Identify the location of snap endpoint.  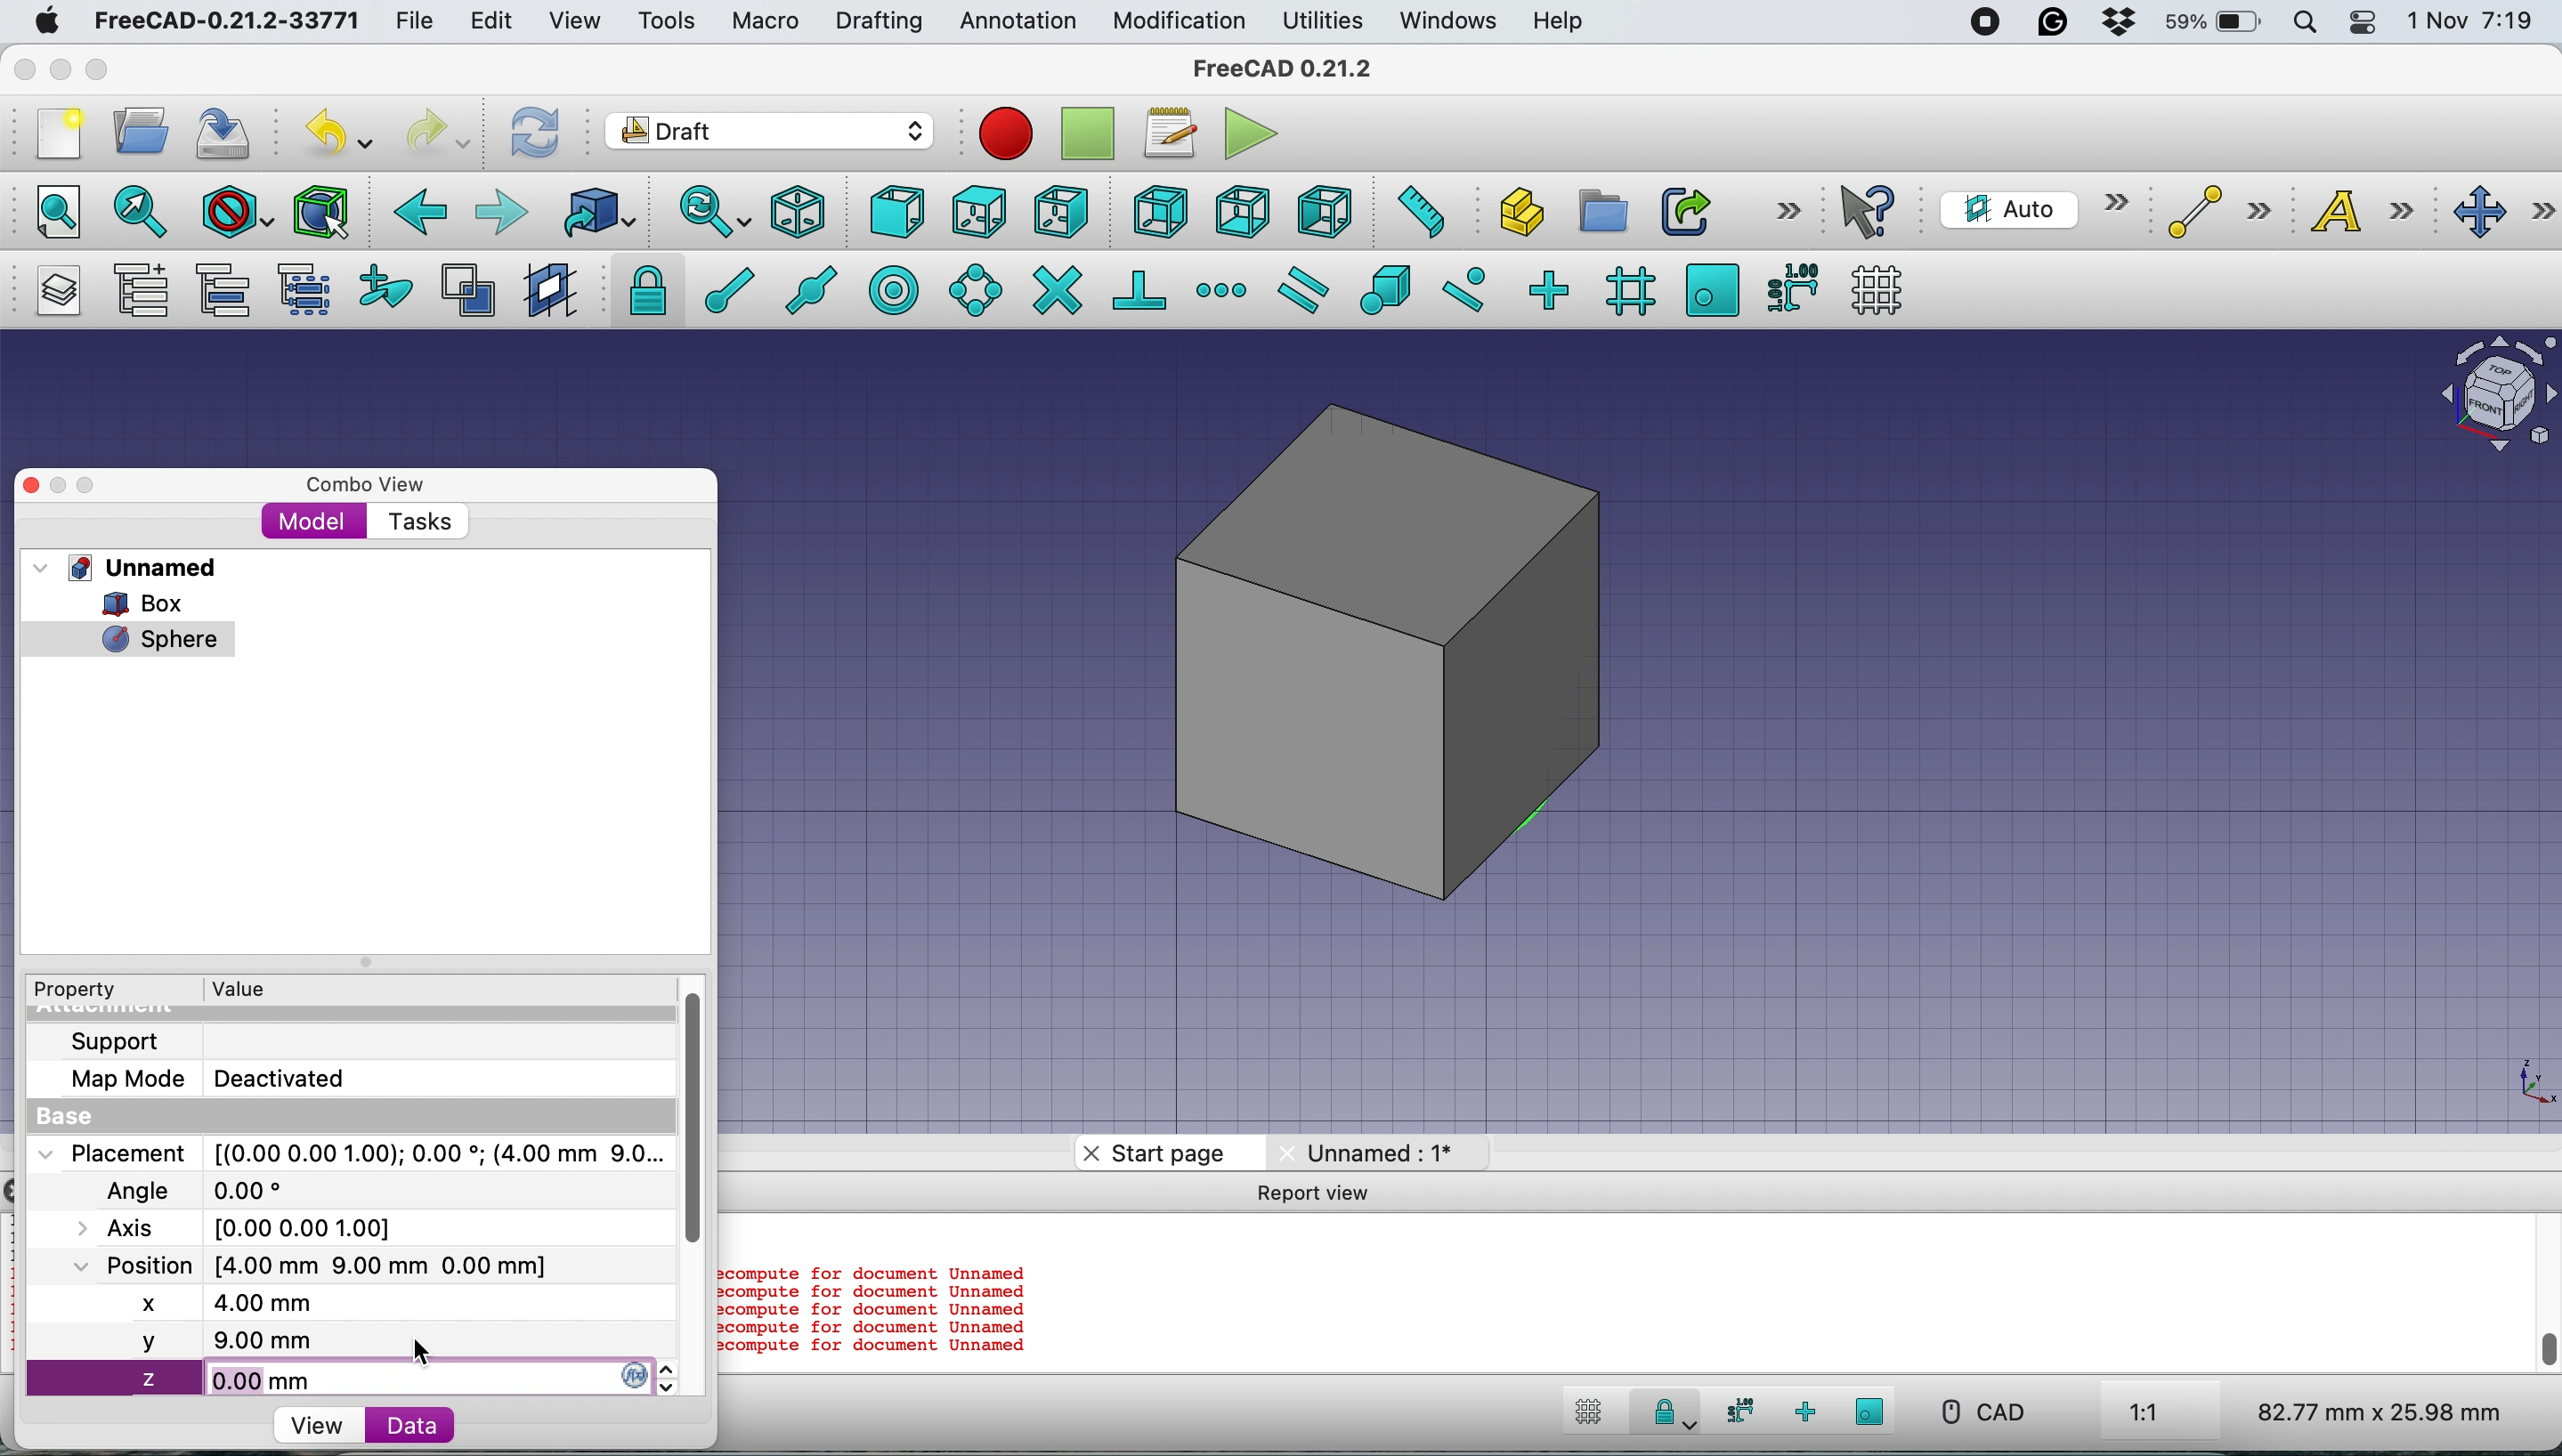
(726, 291).